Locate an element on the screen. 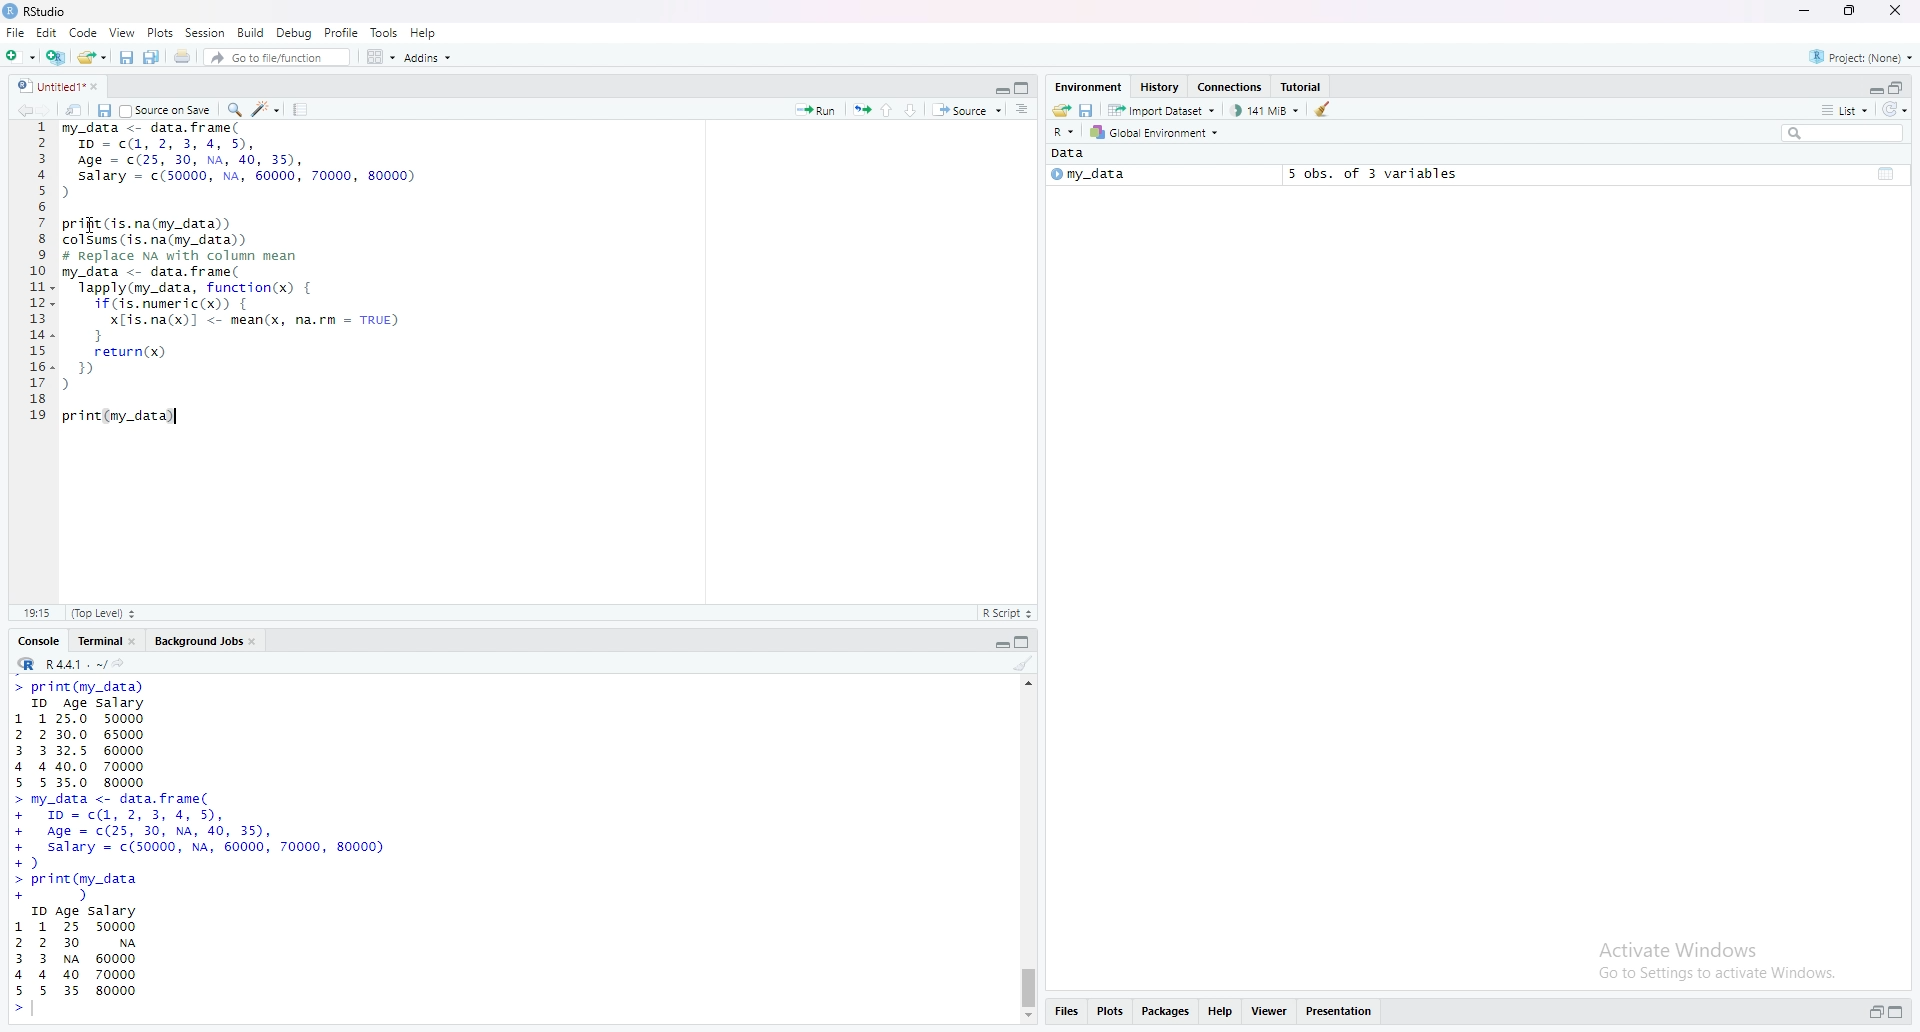 The height and width of the screenshot is (1032, 1920). Find/replace is located at coordinates (236, 108).